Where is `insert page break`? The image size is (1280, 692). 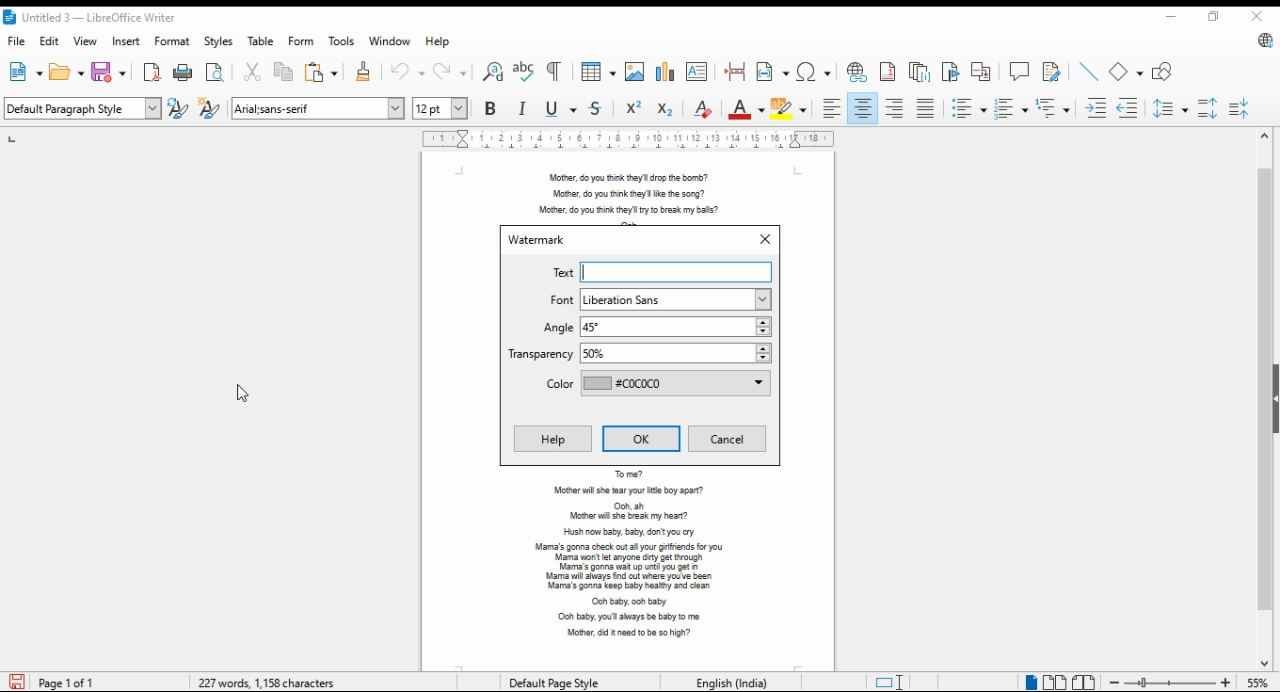 insert page break is located at coordinates (737, 72).